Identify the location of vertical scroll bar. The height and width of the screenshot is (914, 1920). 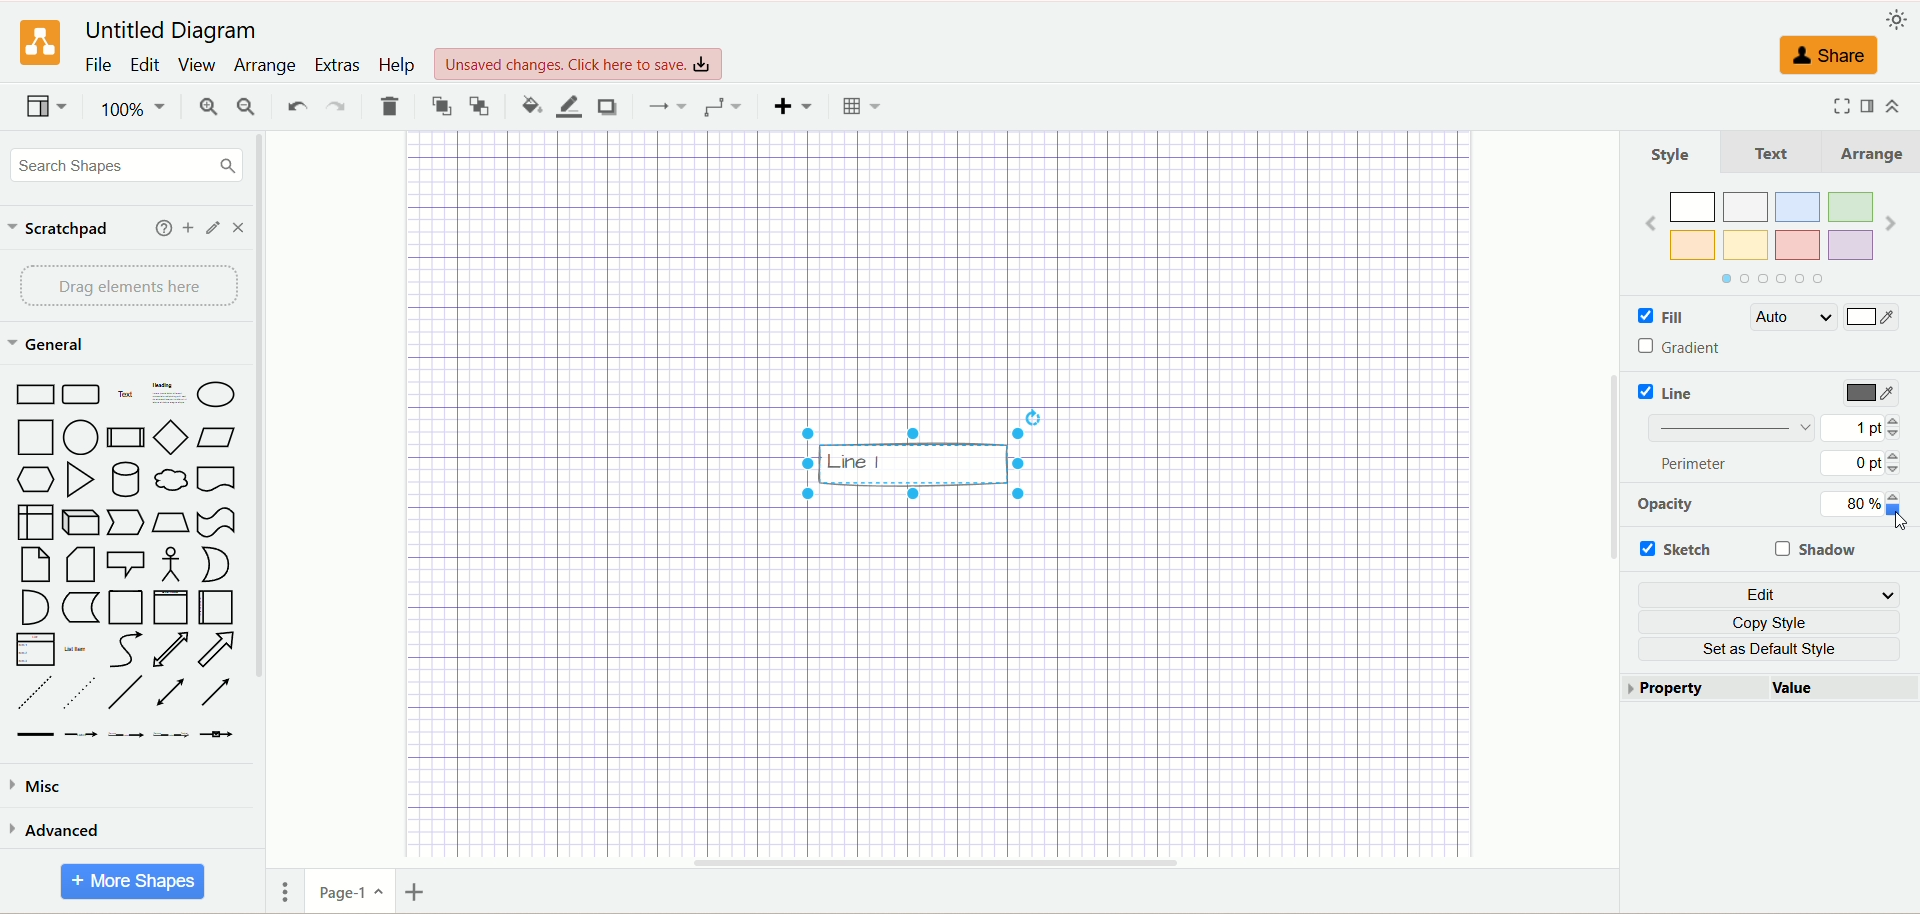
(1606, 500).